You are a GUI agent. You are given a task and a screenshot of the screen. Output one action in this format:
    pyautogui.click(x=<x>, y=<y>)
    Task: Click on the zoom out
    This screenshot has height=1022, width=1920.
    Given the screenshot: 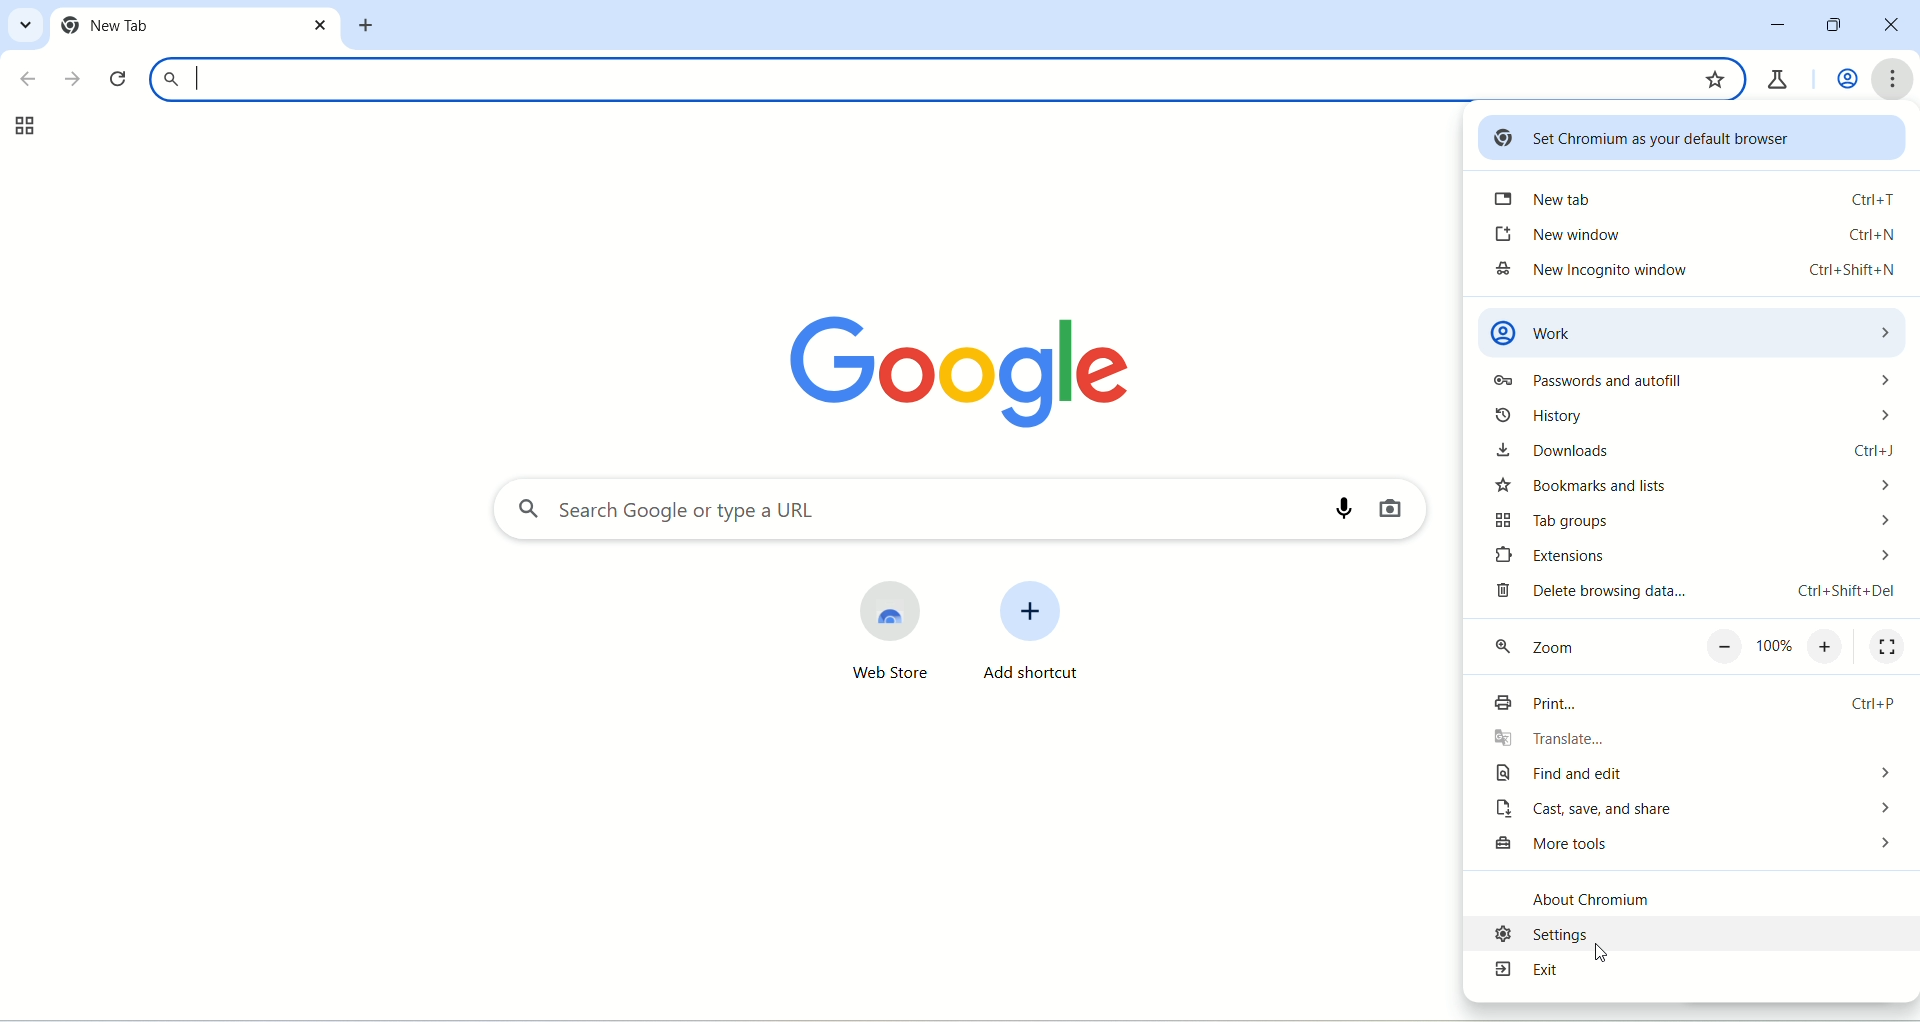 What is the action you would take?
    pyautogui.click(x=1724, y=647)
    